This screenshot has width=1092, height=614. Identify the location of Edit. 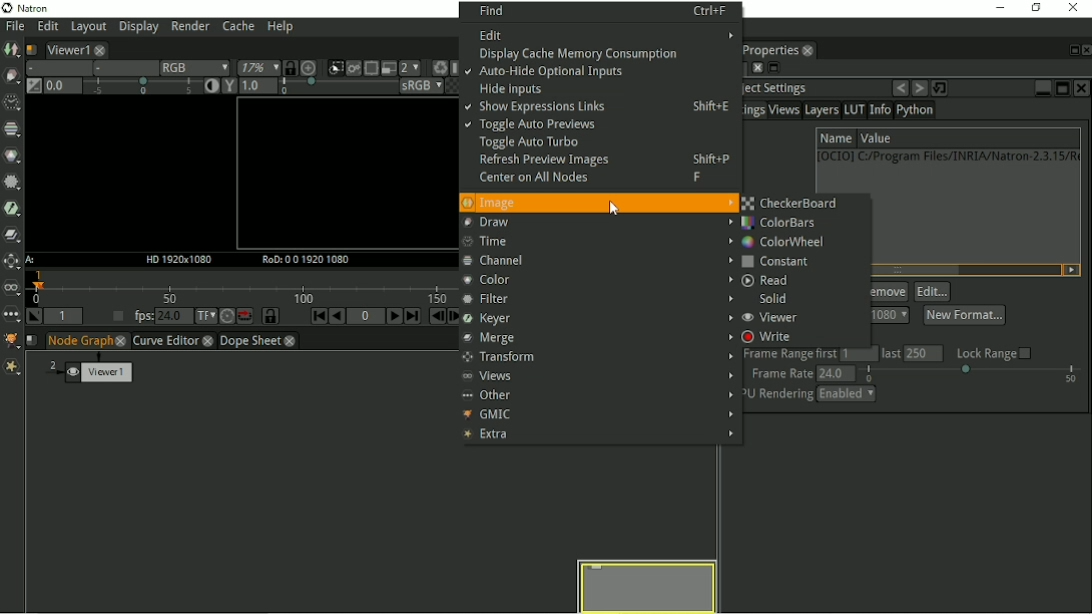
(46, 27).